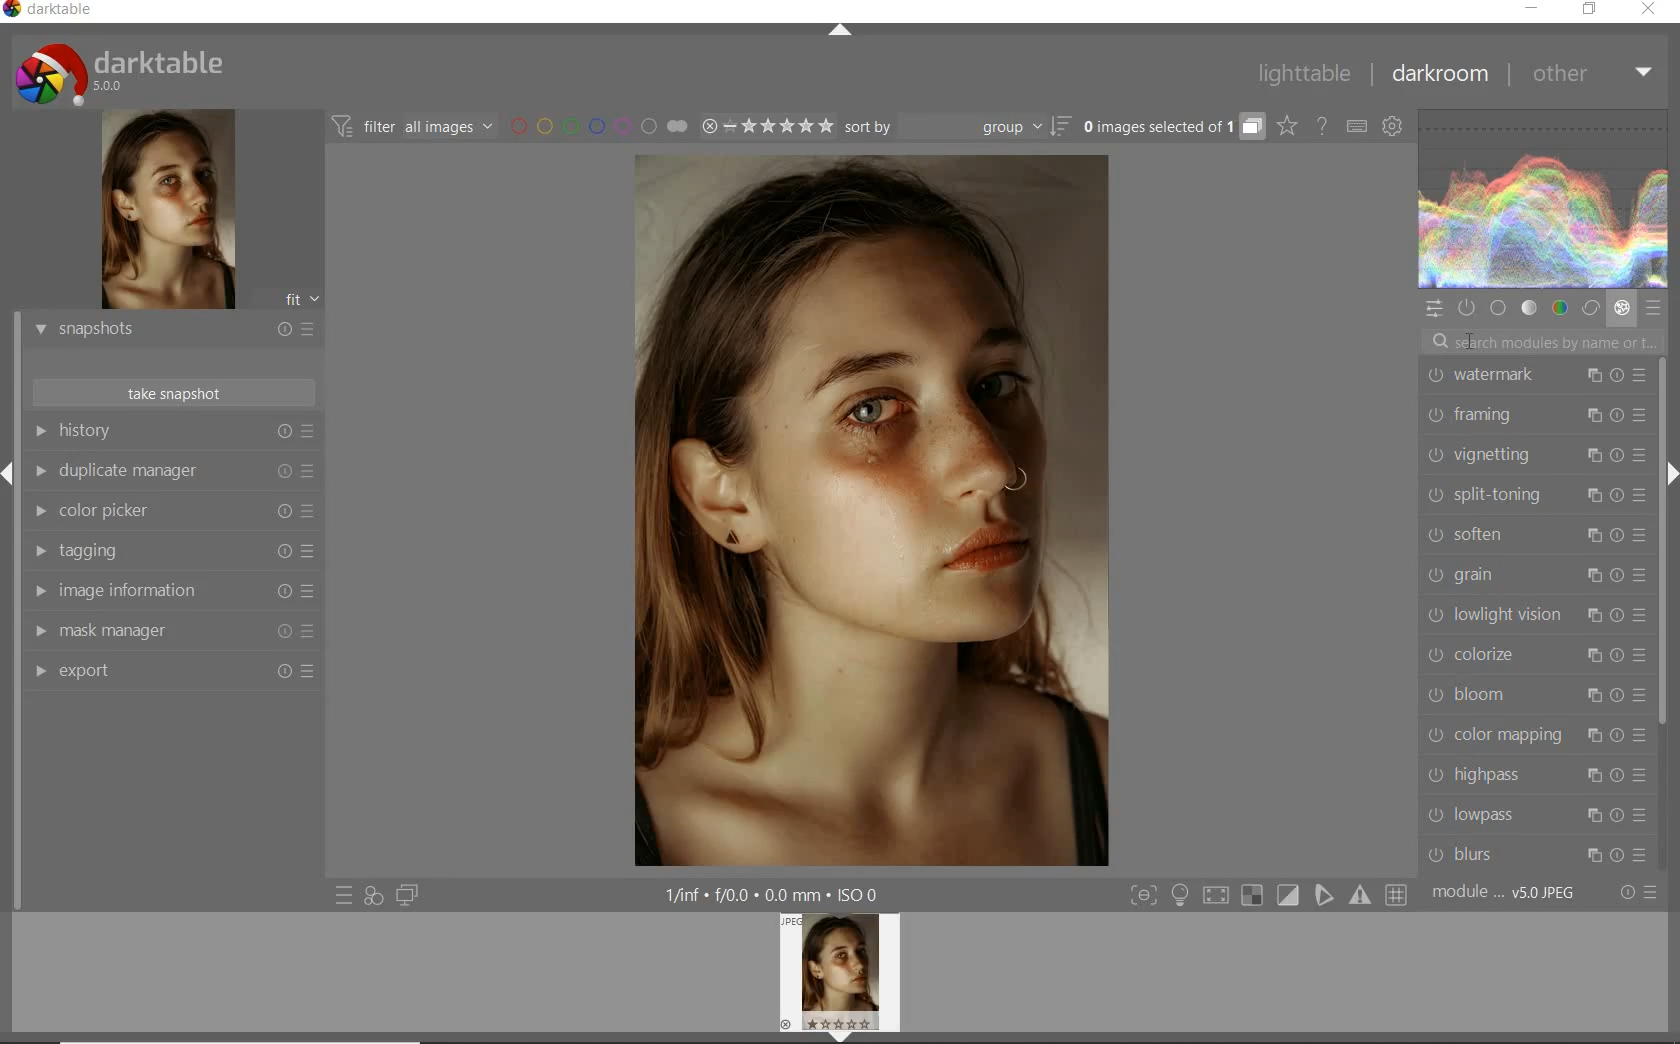 Image resolution: width=1680 pixels, height=1044 pixels. I want to click on take snapshots, so click(175, 393).